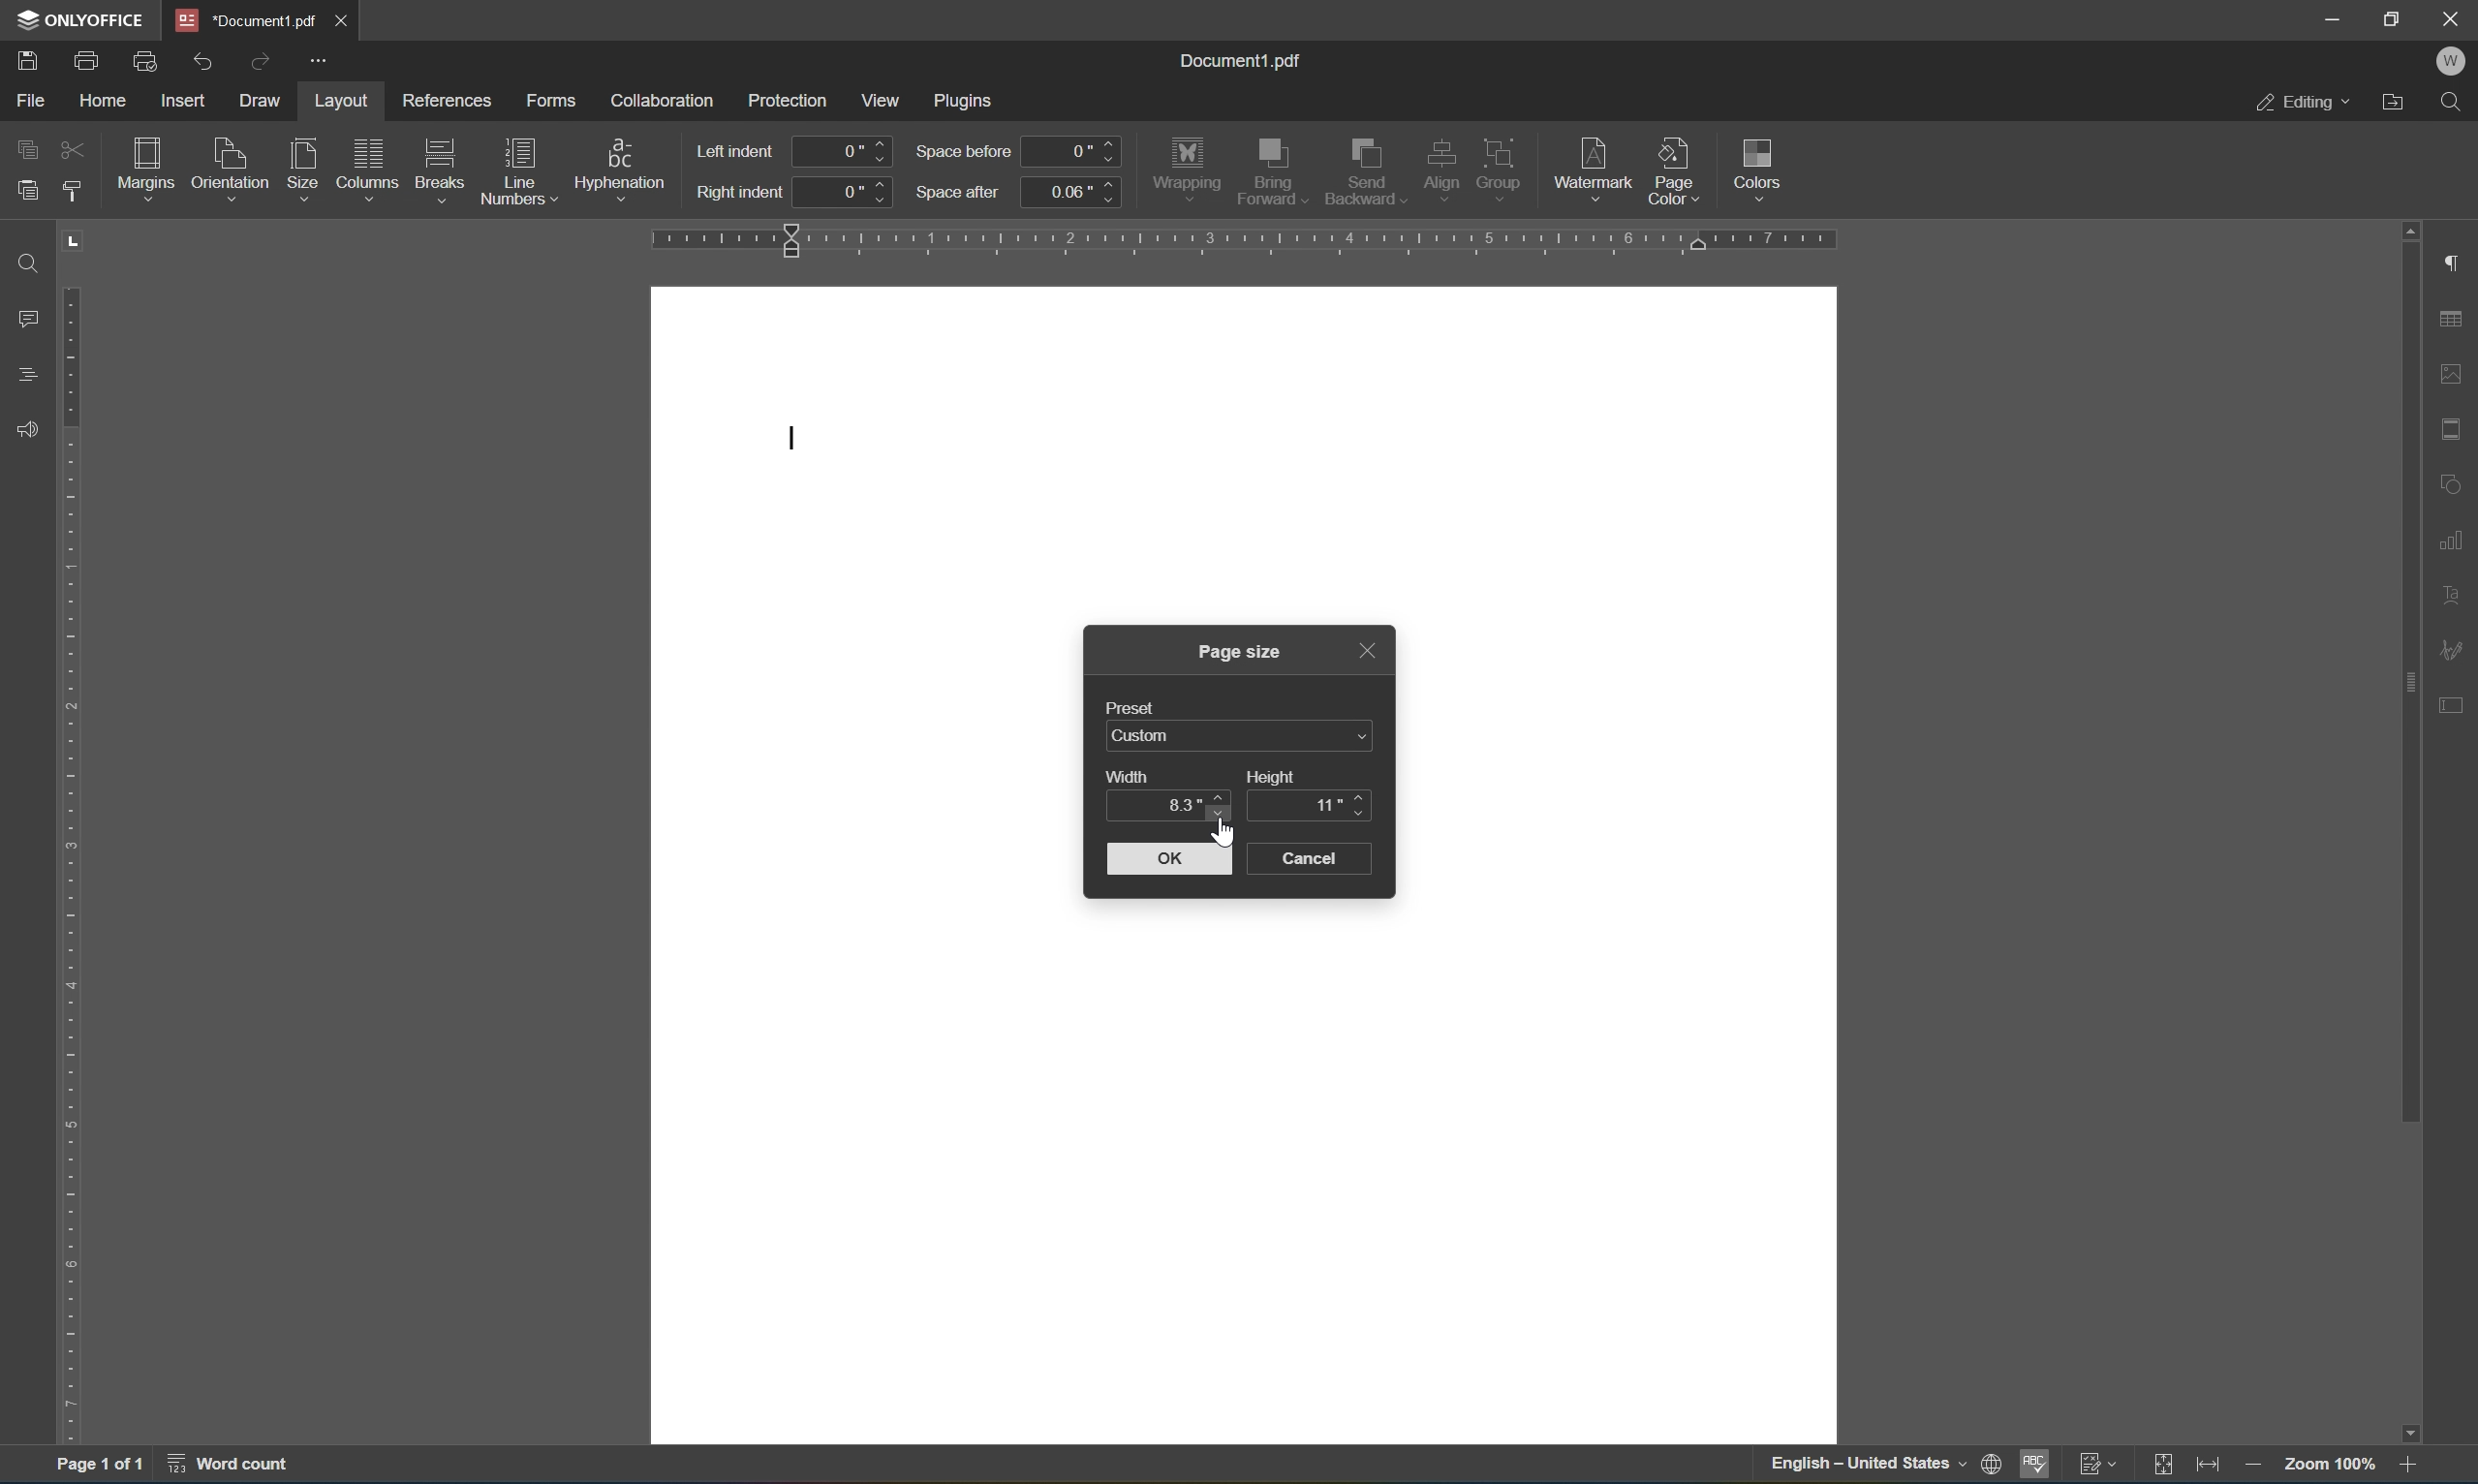 This screenshot has width=2478, height=1484. I want to click on line numbers, so click(519, 171).